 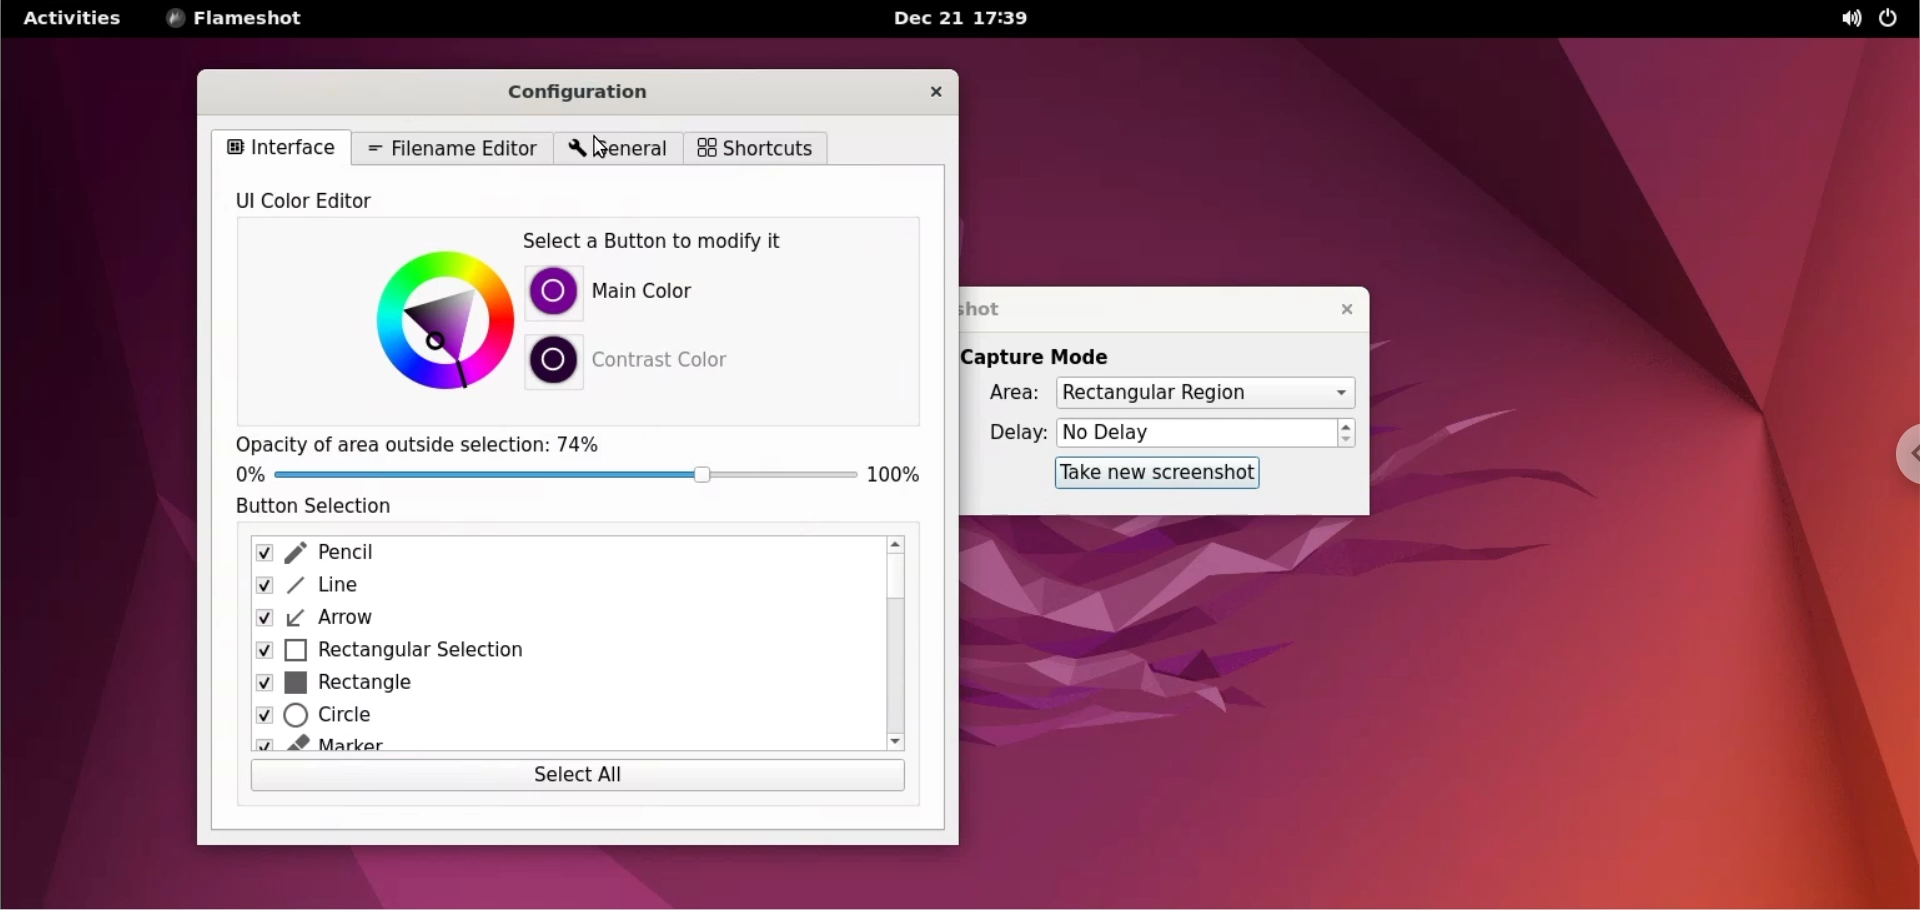 What do you see at coordinates (566, 473) in the screenshot?
I see `opacity slider` at bounding box center [566, 473].